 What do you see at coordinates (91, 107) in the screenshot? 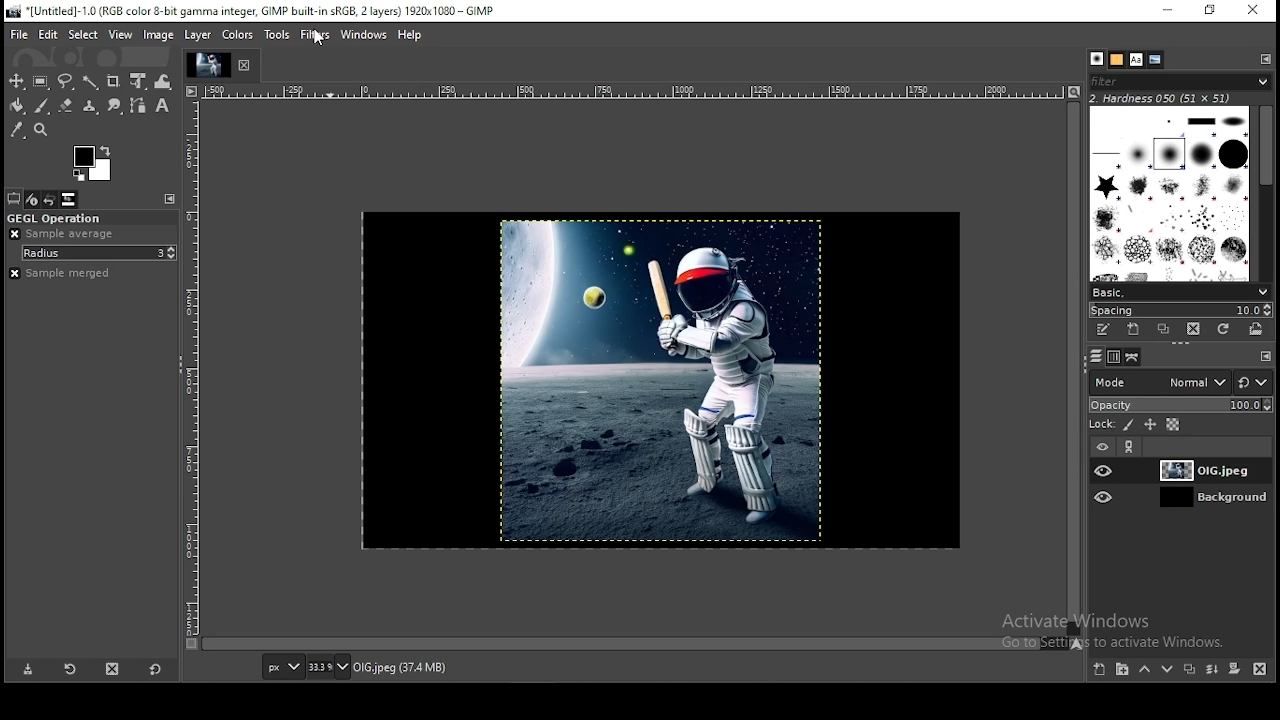
I see `clone tool` at bounding box center [91, 107].